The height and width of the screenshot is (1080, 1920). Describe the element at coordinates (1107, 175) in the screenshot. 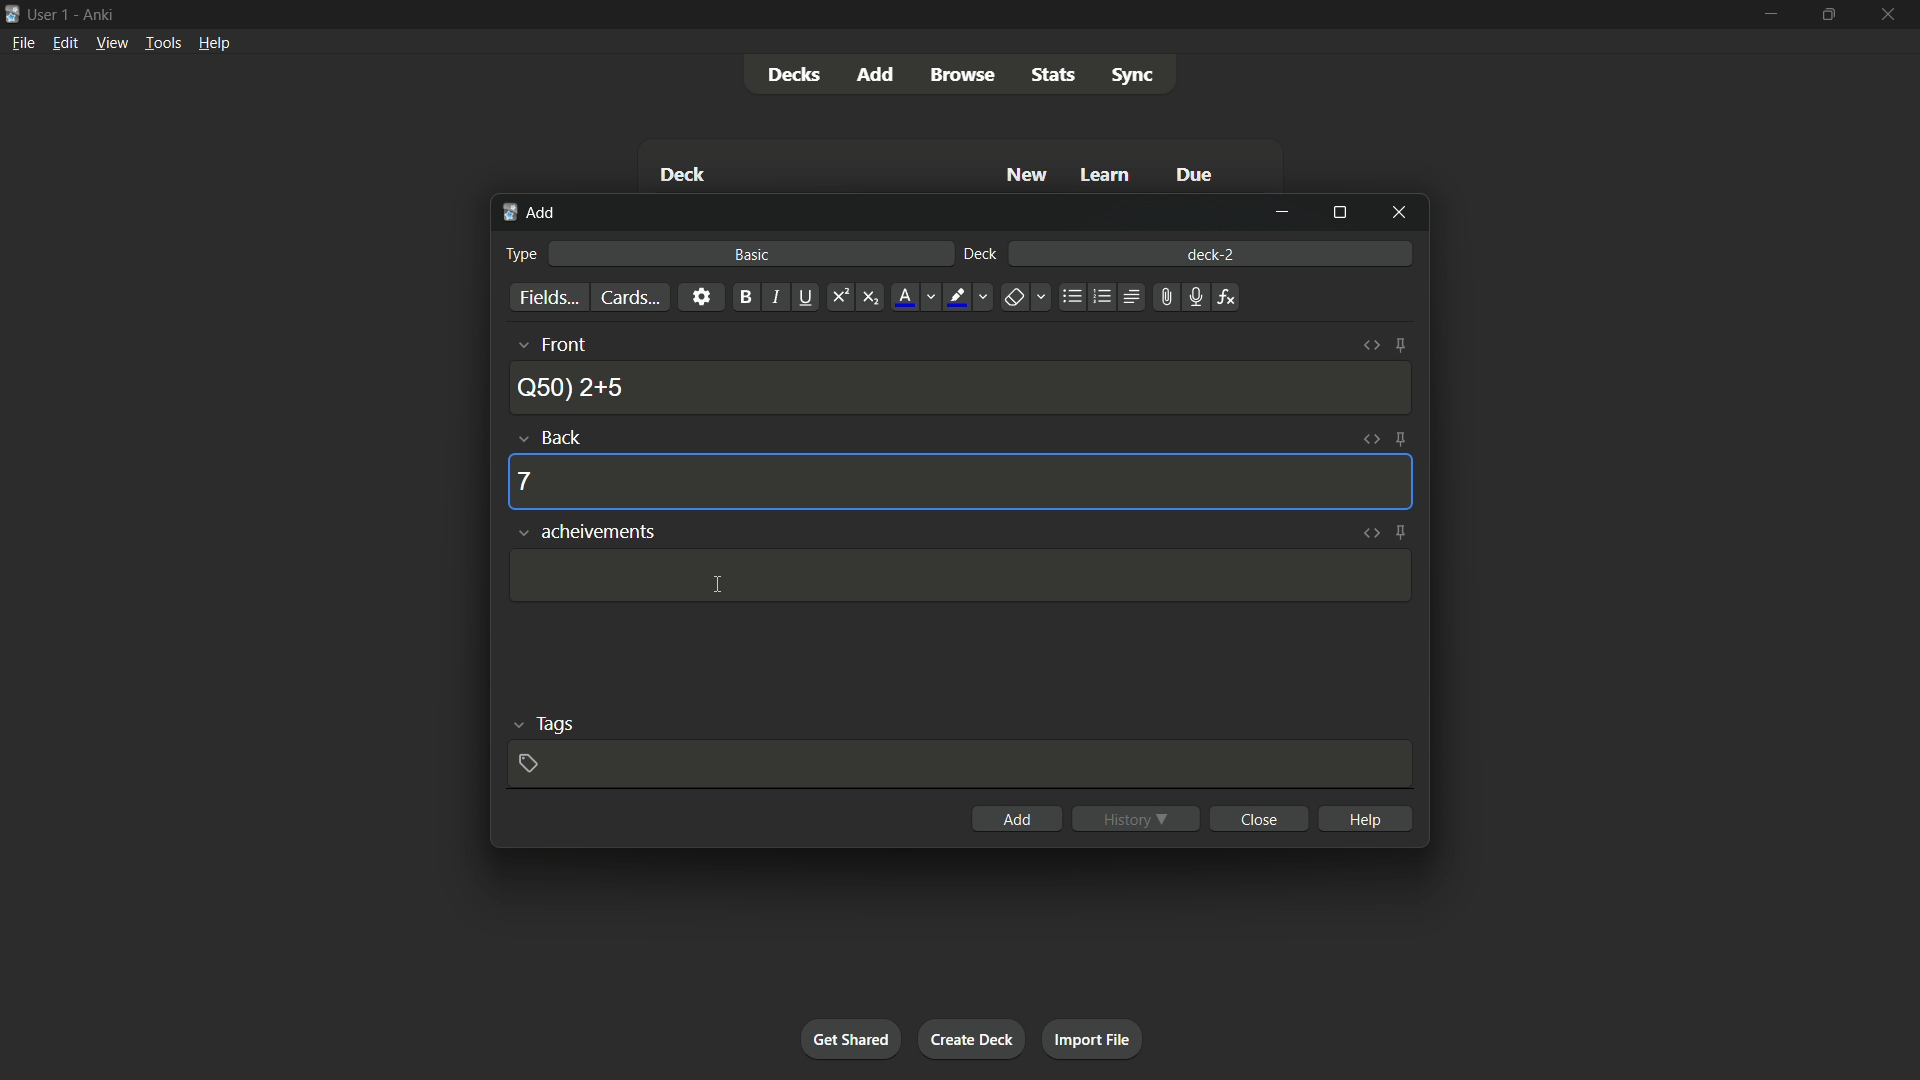

I see `Learn` at that location.